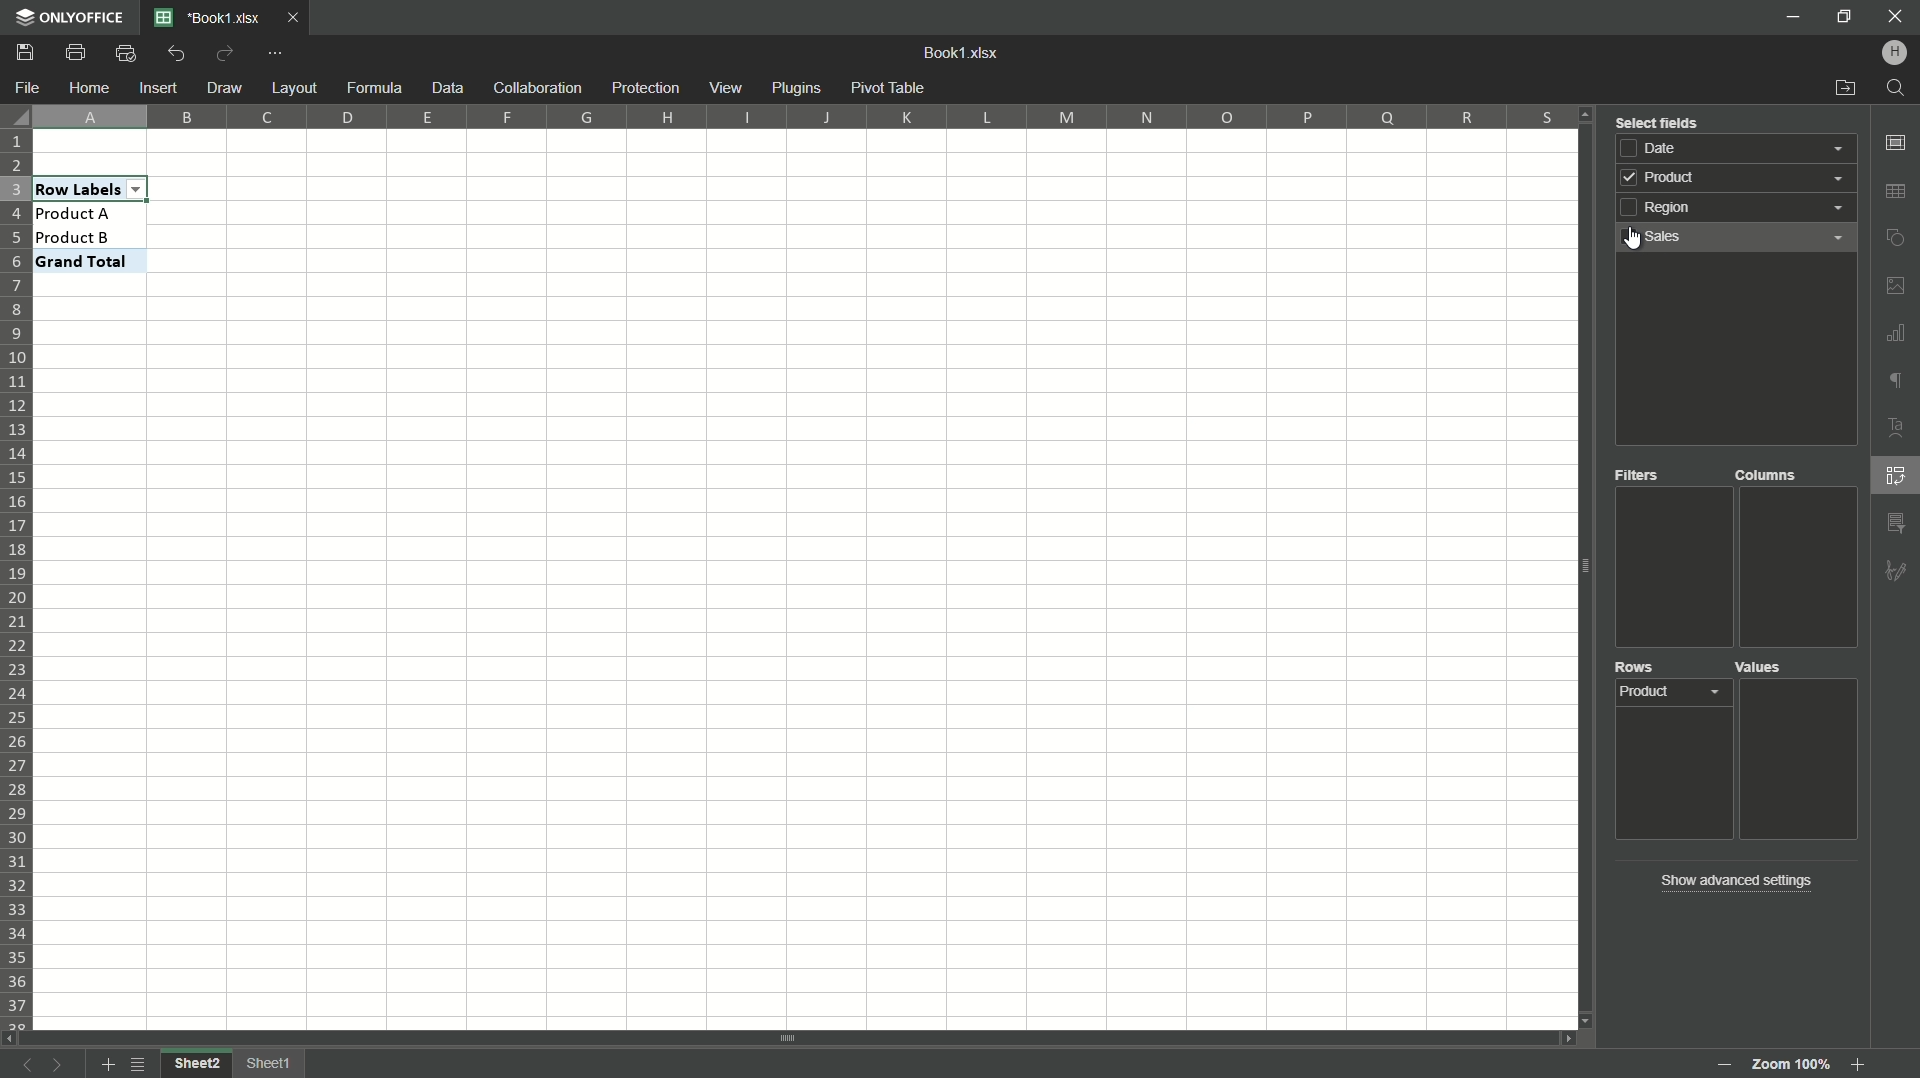  I want to click on Print file, so click(75, 56).